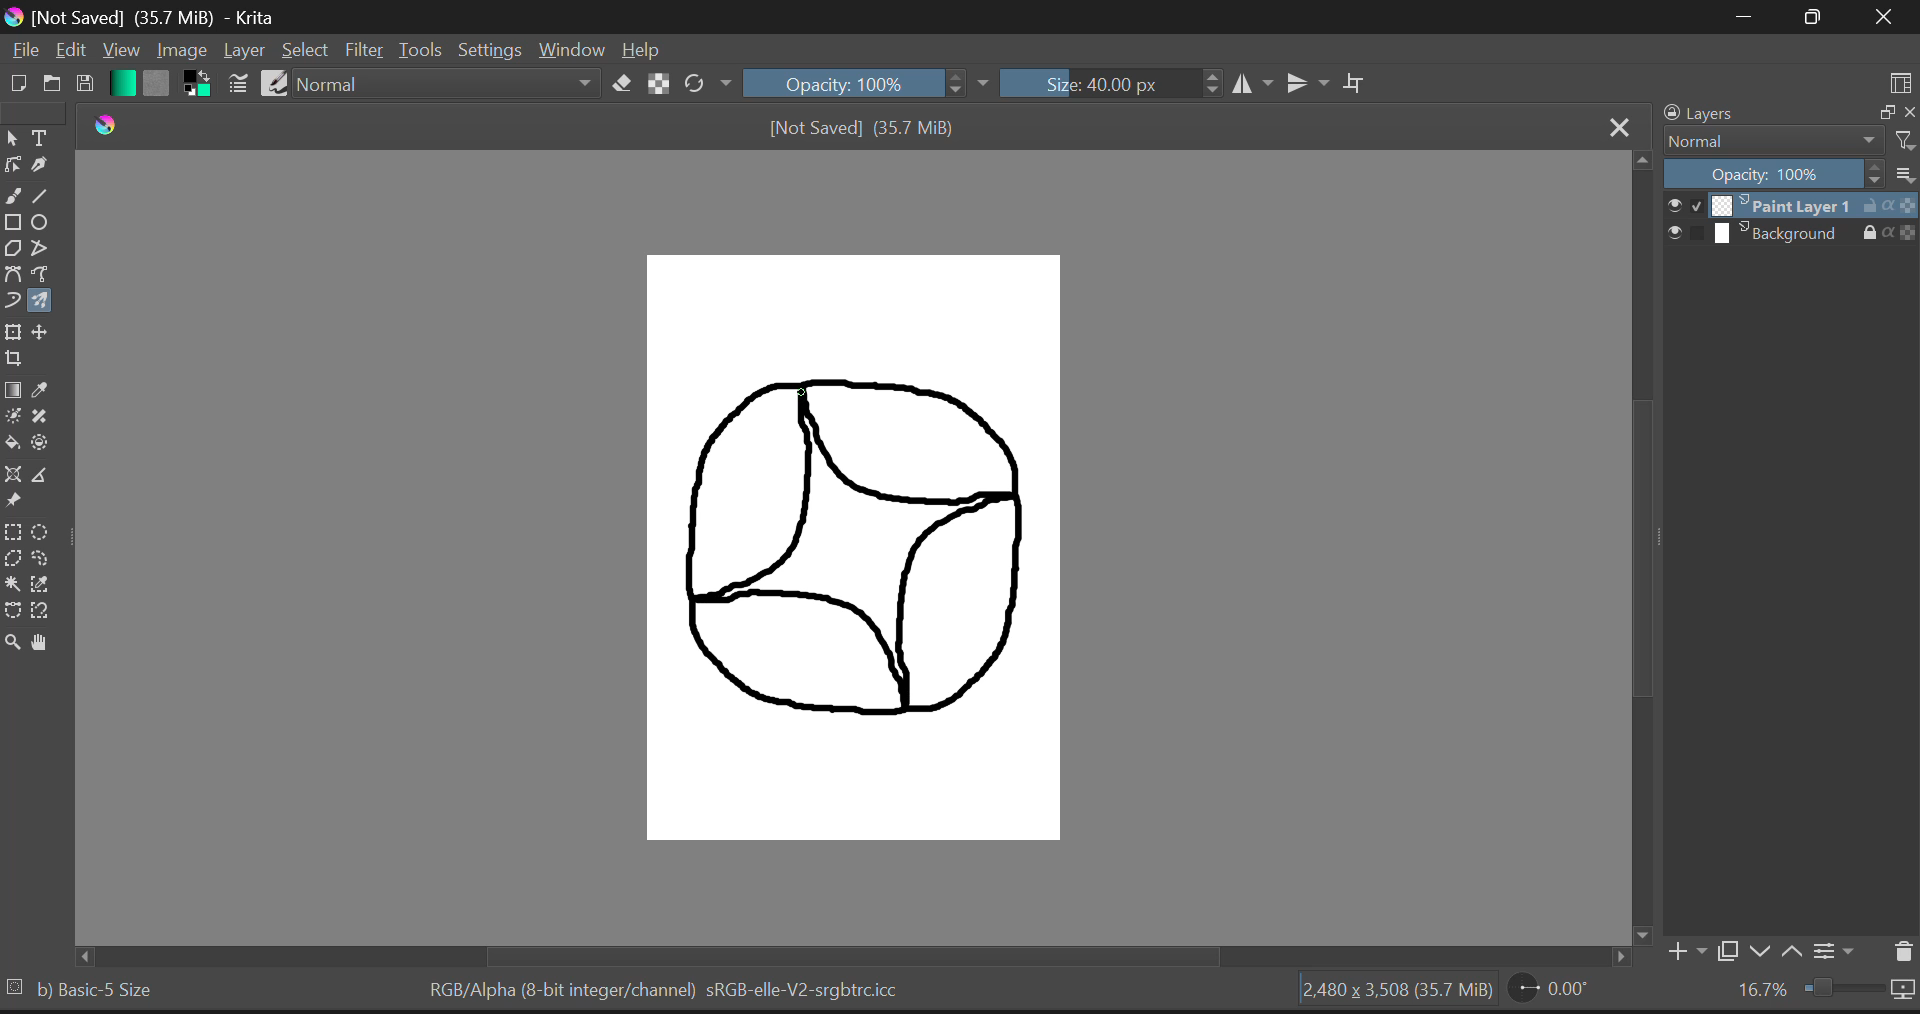 The width and height of the screenshot is (1920, 1014). What do you see at coordinates (305, 51) in the screenshot?
I see `Select` at bounding box center [305, 51].